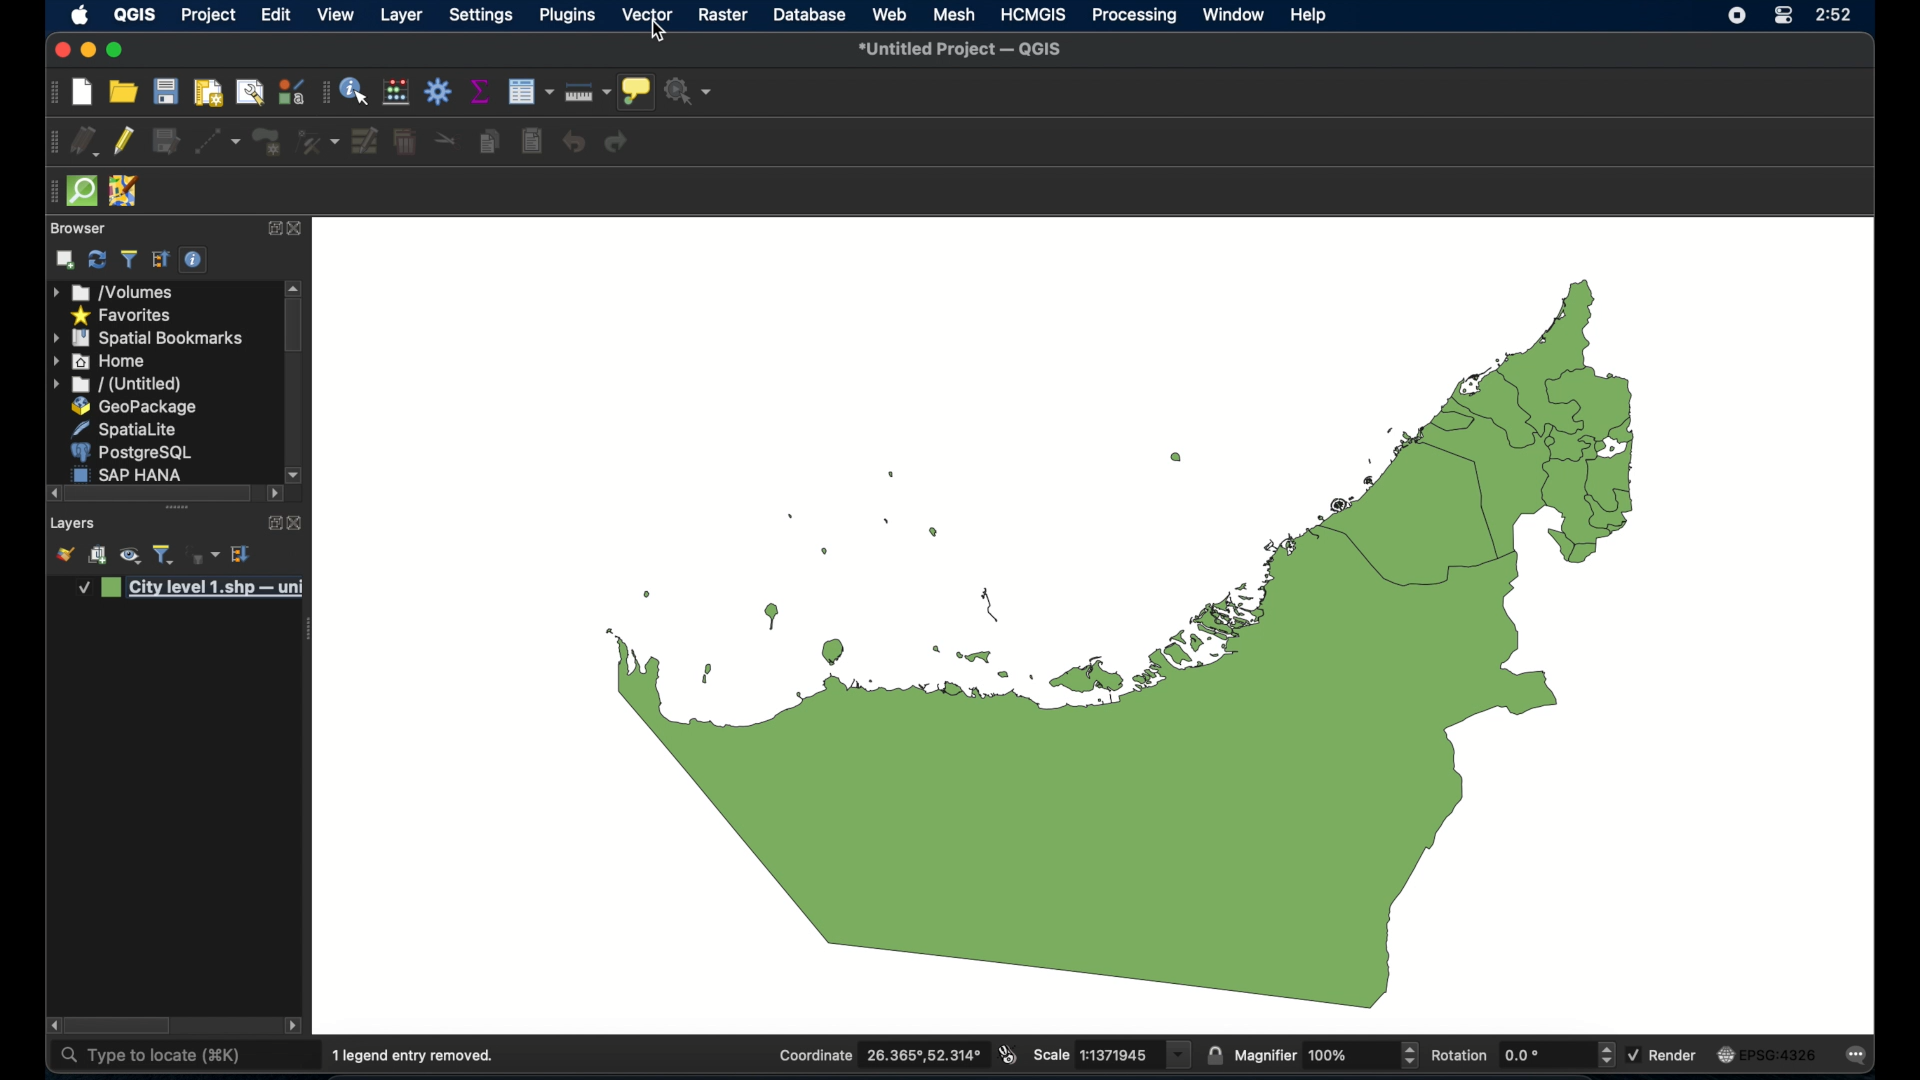 This screenshot has height=1080, width=1920. What do you see at coordinates (402, 17) in the screenshot?
I see `layer` at bounding box center [402, 17].